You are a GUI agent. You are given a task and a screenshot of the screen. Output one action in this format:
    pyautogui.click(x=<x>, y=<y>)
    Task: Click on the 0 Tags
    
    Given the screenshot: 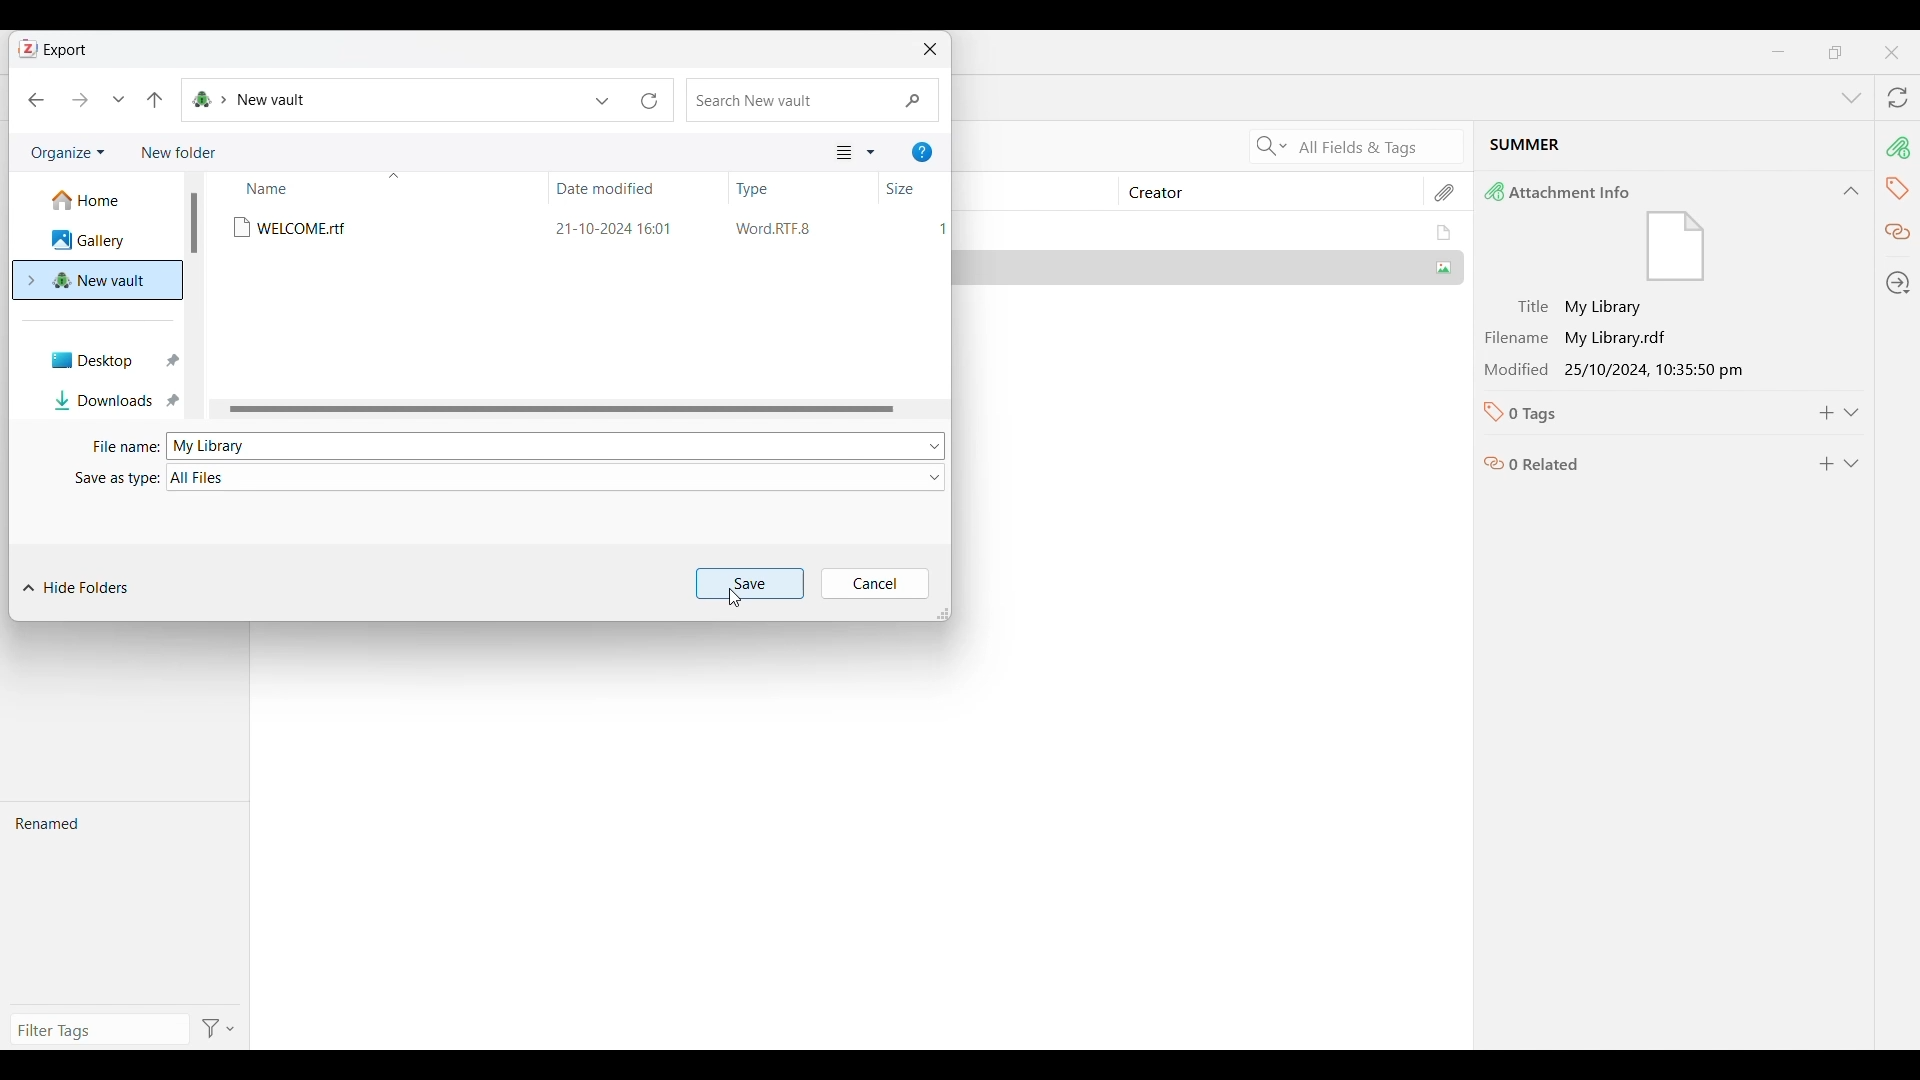 What is the action you would take?
    pyautogui.click(x=1633, y=413)
    